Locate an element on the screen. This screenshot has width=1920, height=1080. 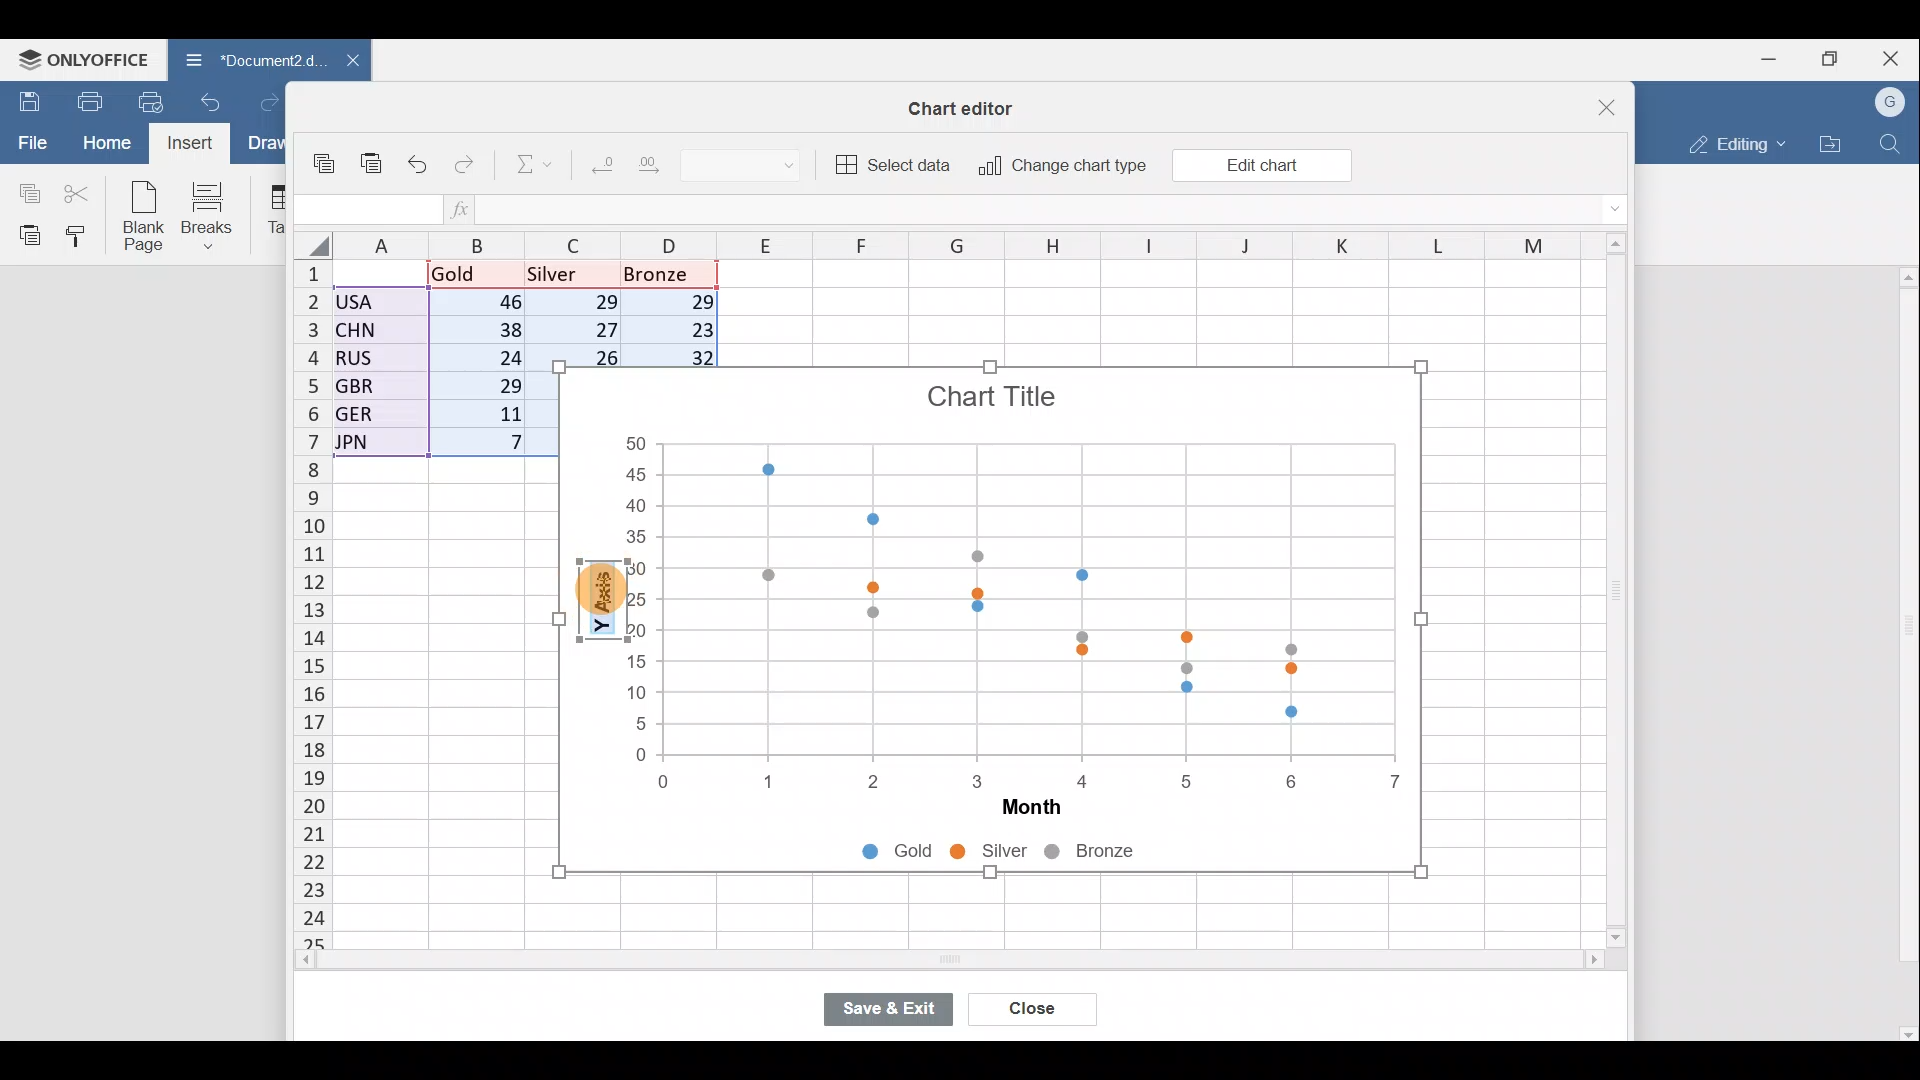
Chart editor is located at coordinates (970, 104).